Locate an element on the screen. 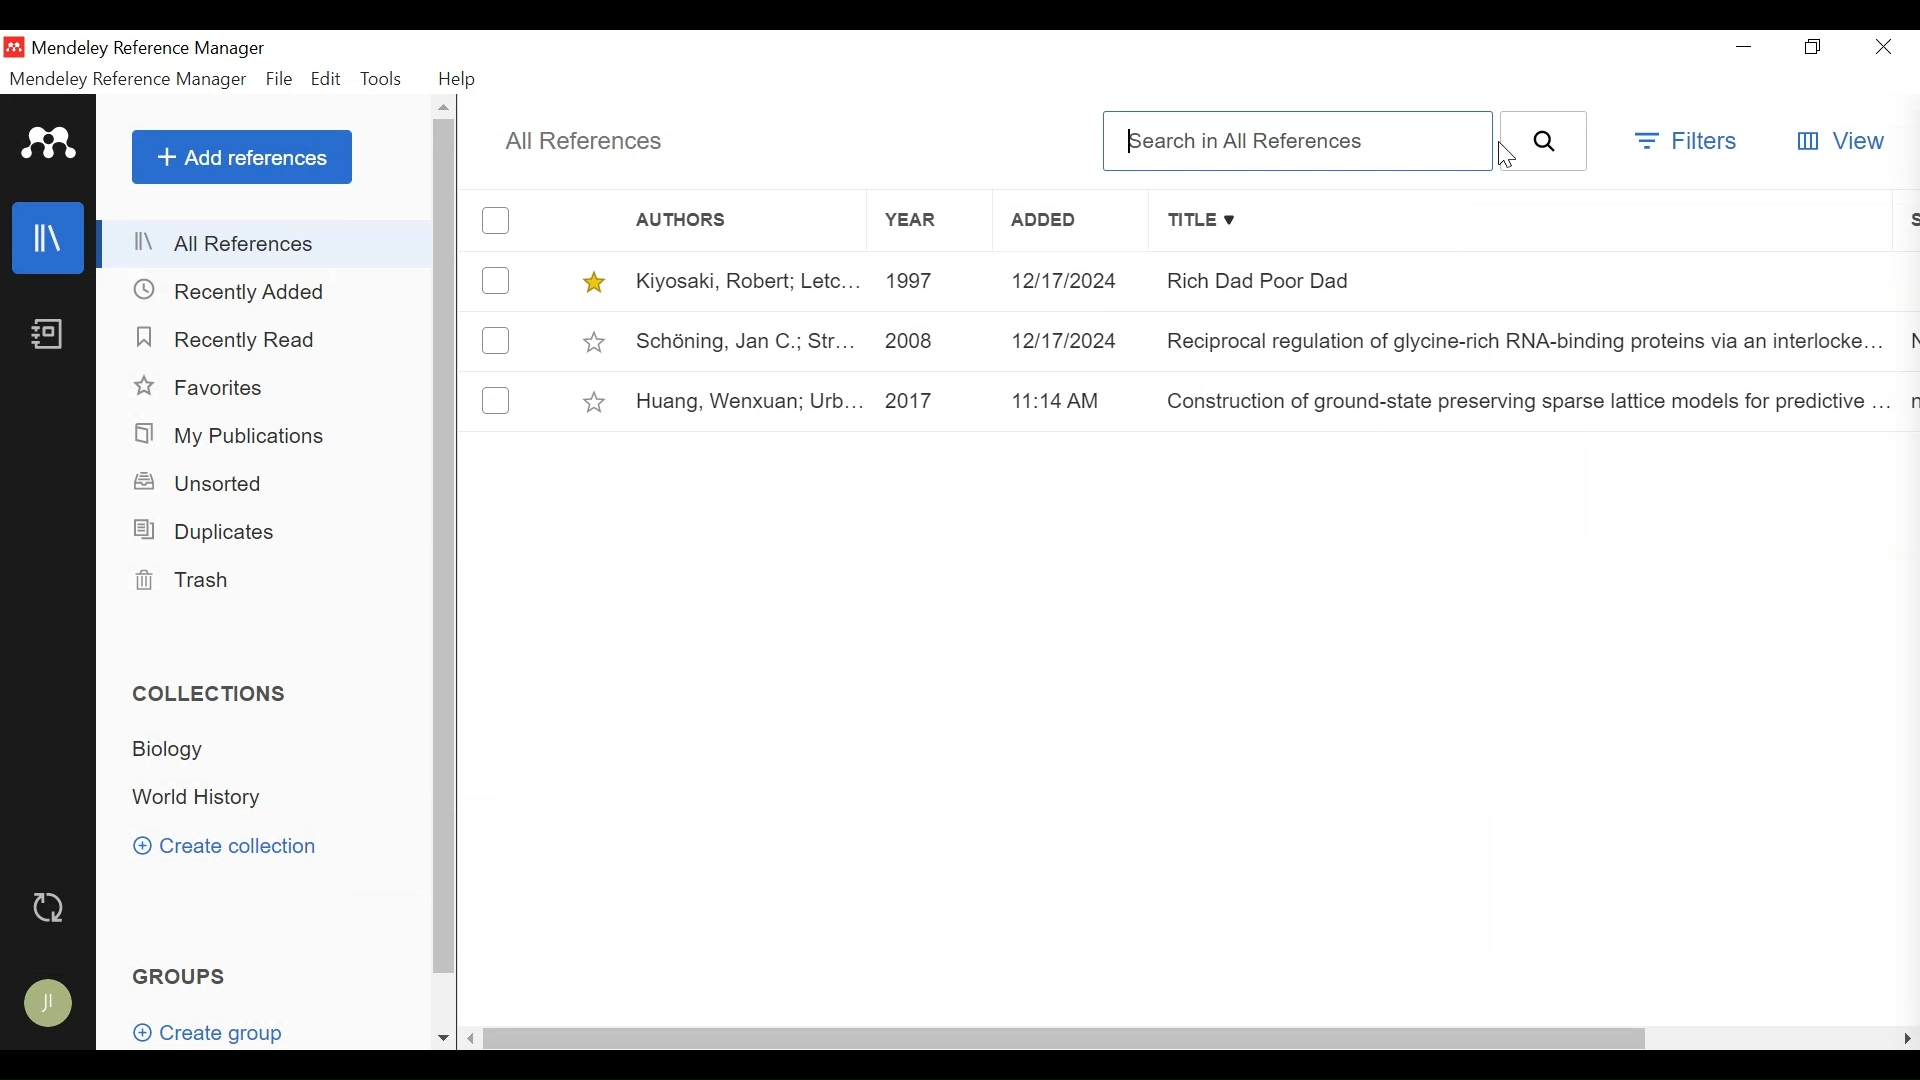 The height and width of the screenshot is (1080, 1920). Rich Dad Poor Dad is located at coordinates (1525, 280).